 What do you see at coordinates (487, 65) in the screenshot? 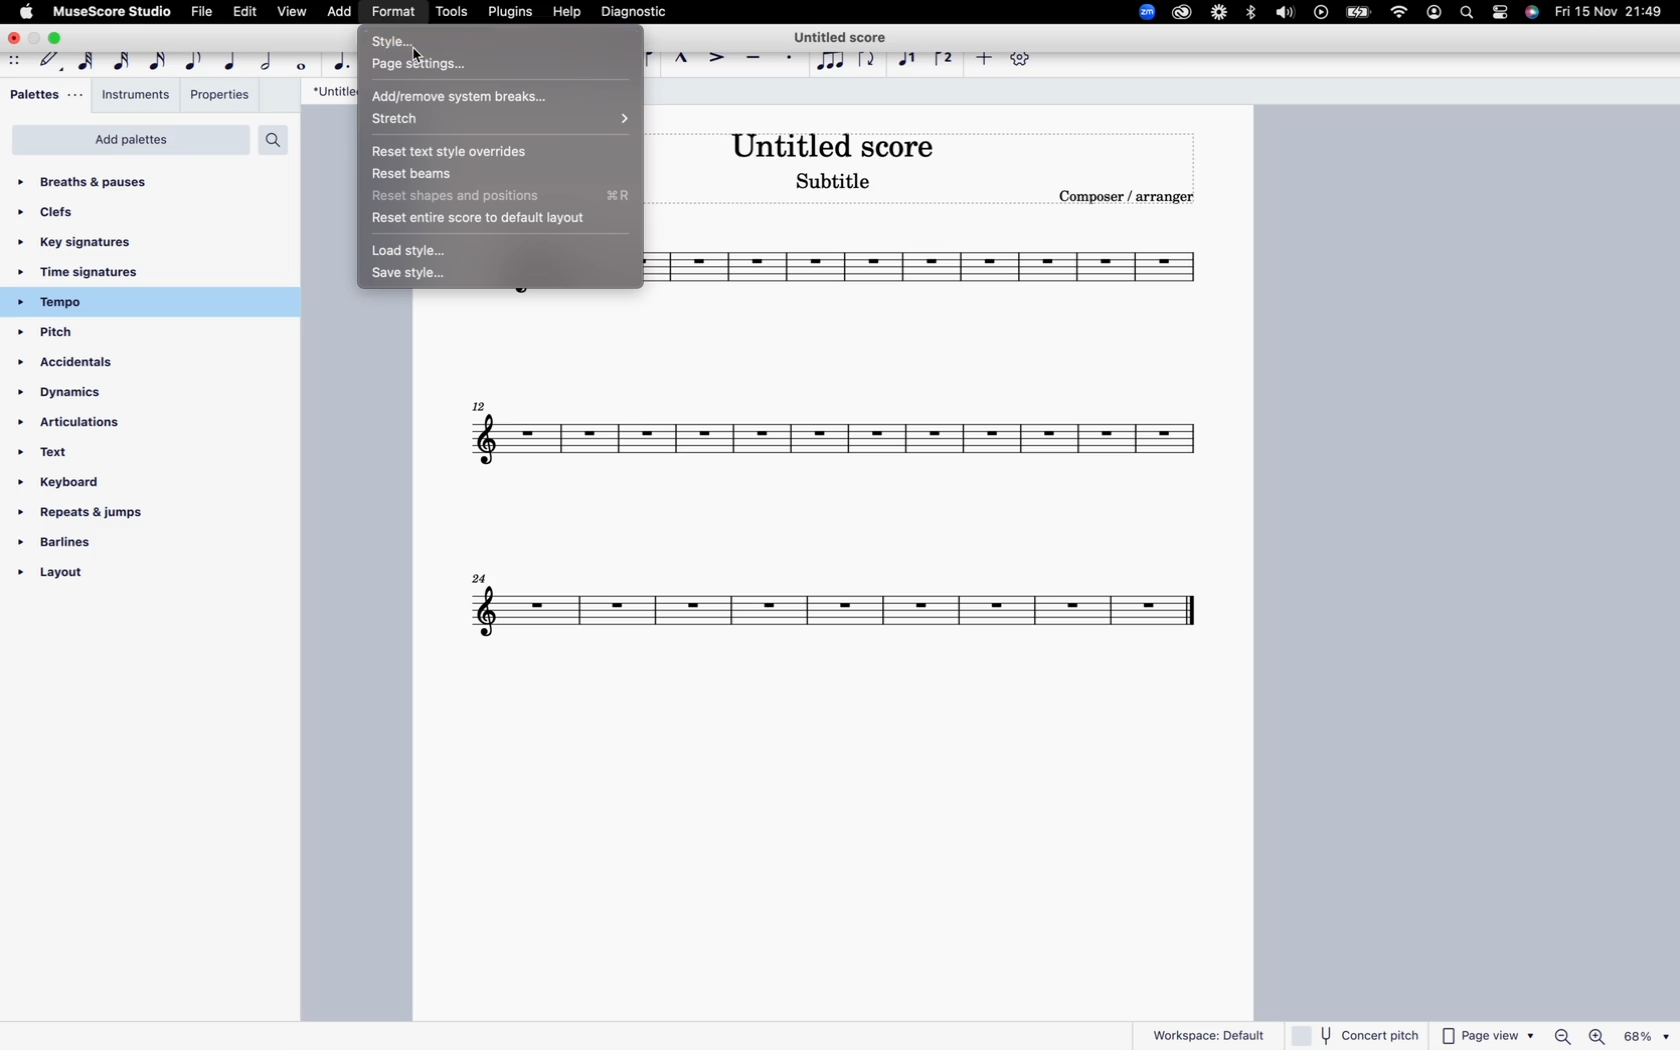
I see `page settings` at bounding box center [487, 65].